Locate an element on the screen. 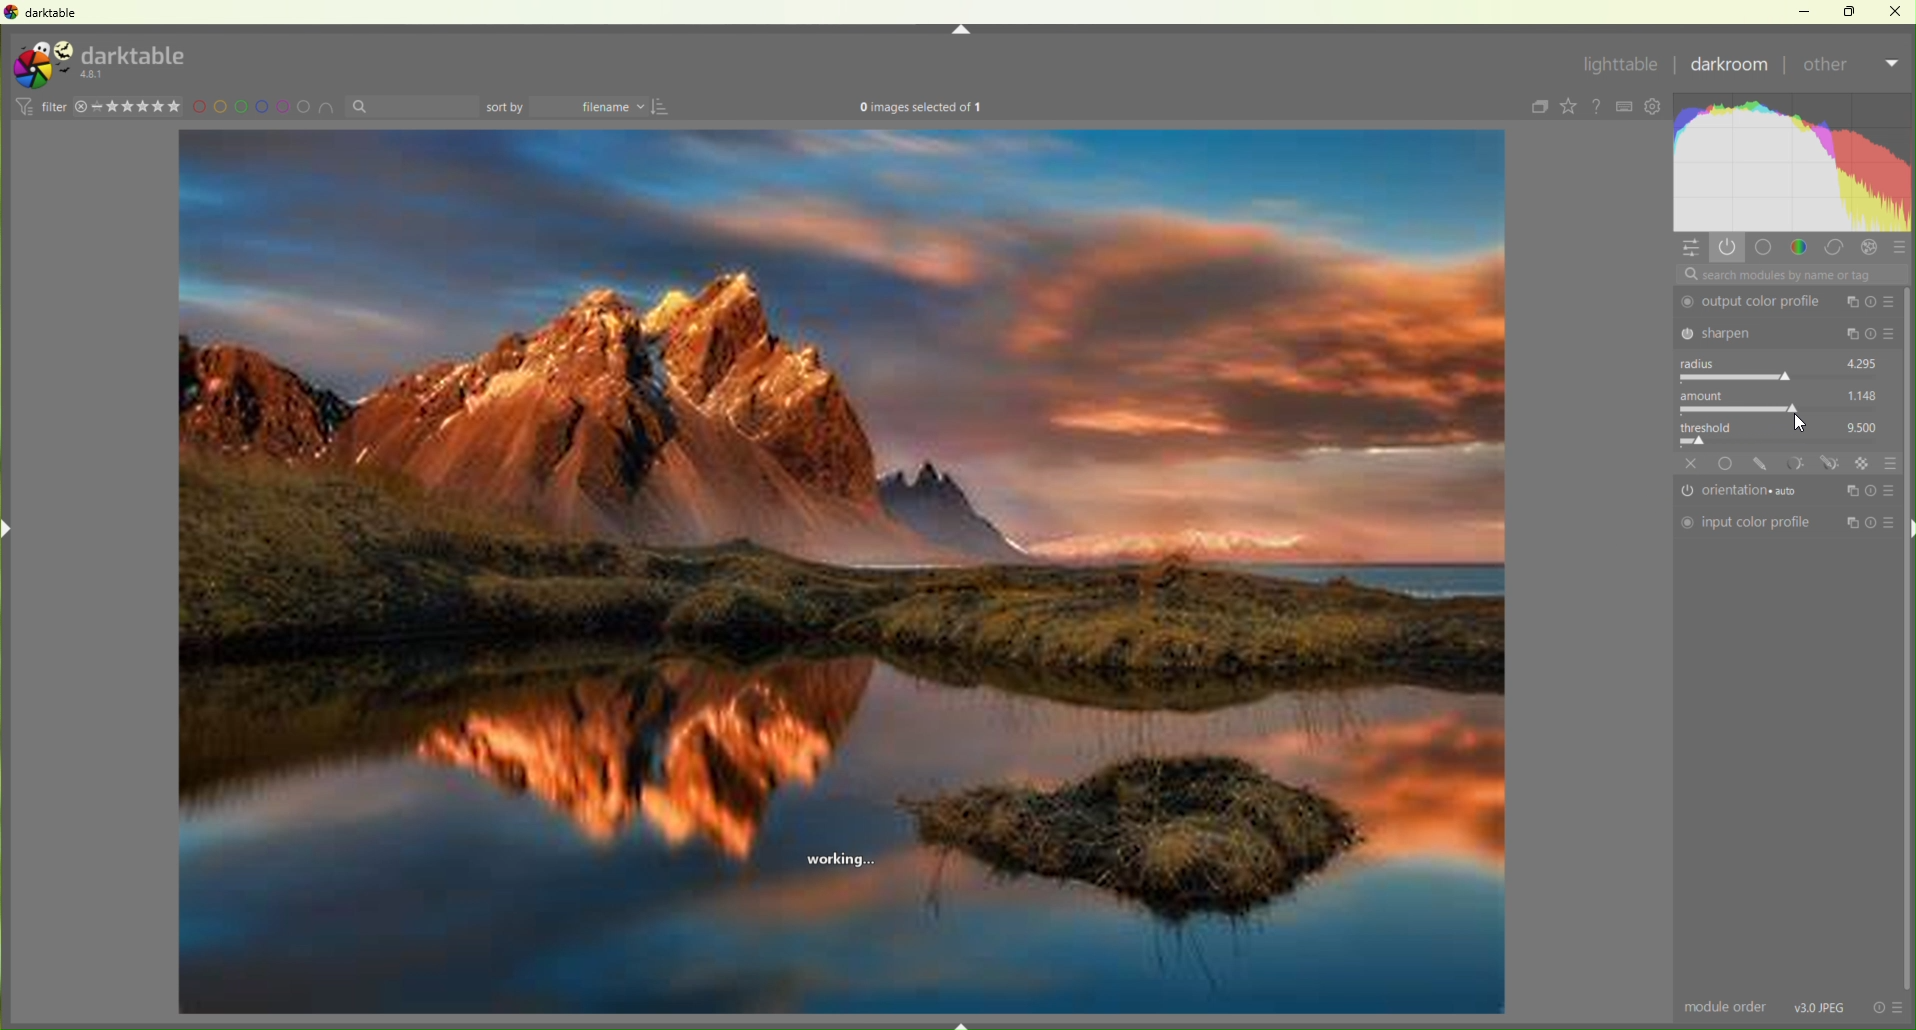 This screenshot has height=1030, width=1916. base is located at coordinates (1764, 247).